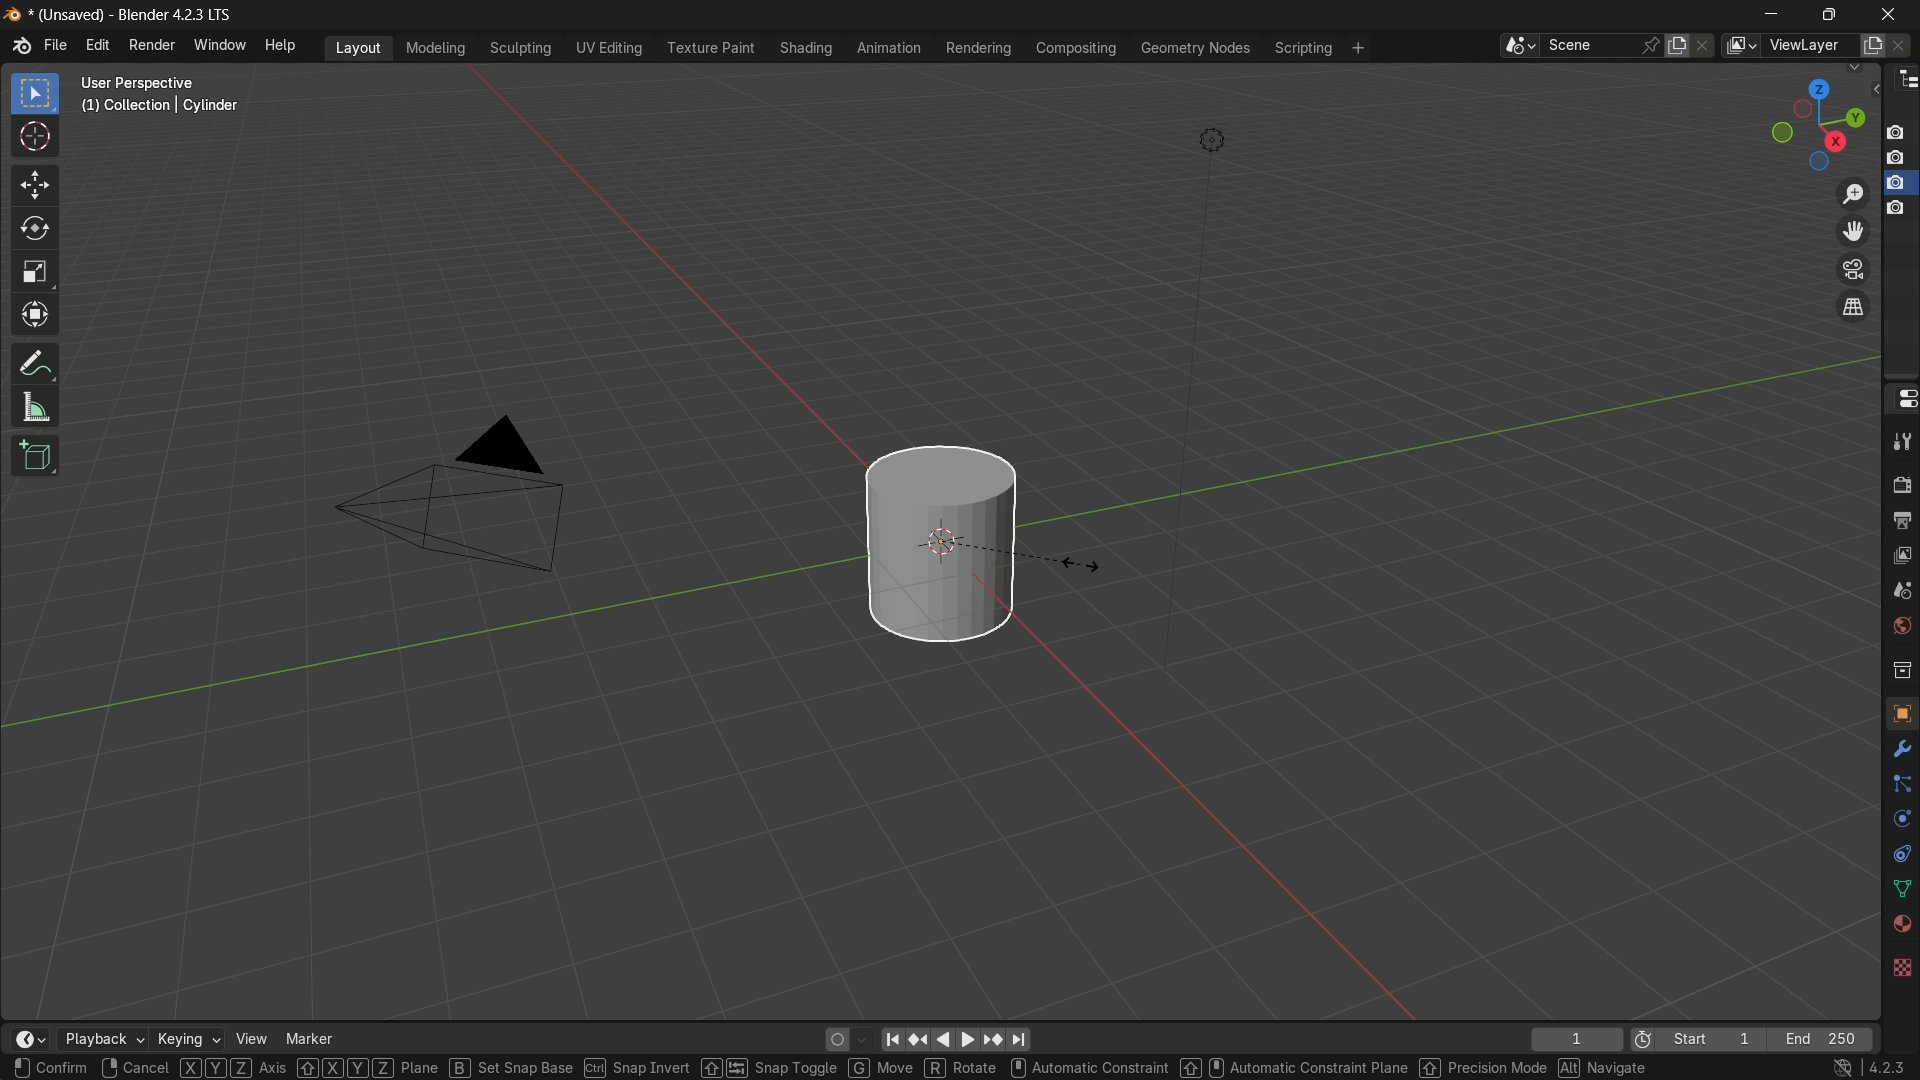  I want to click on constraints, so click(1900, 857).